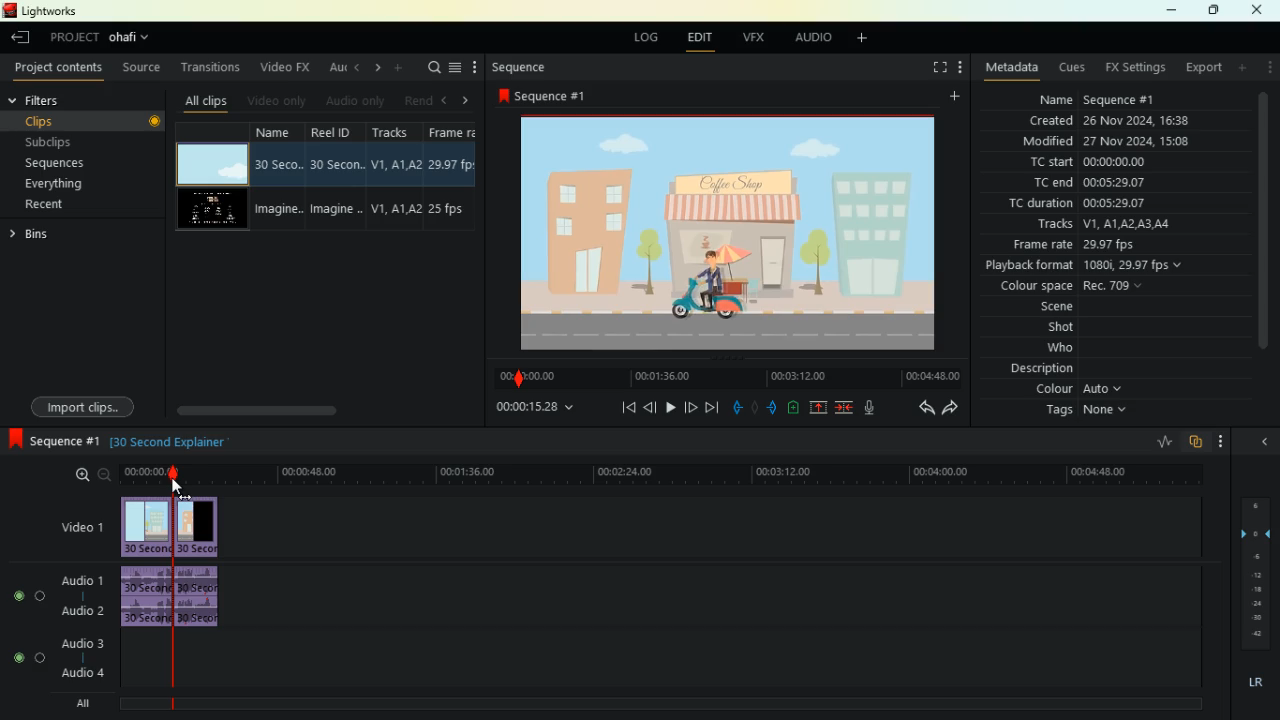 The height and width of the screenshot is (720, 1280). Describe the element at coordinates (395, 165) in the screenshot. I see `V1,A1, A2` at that location.